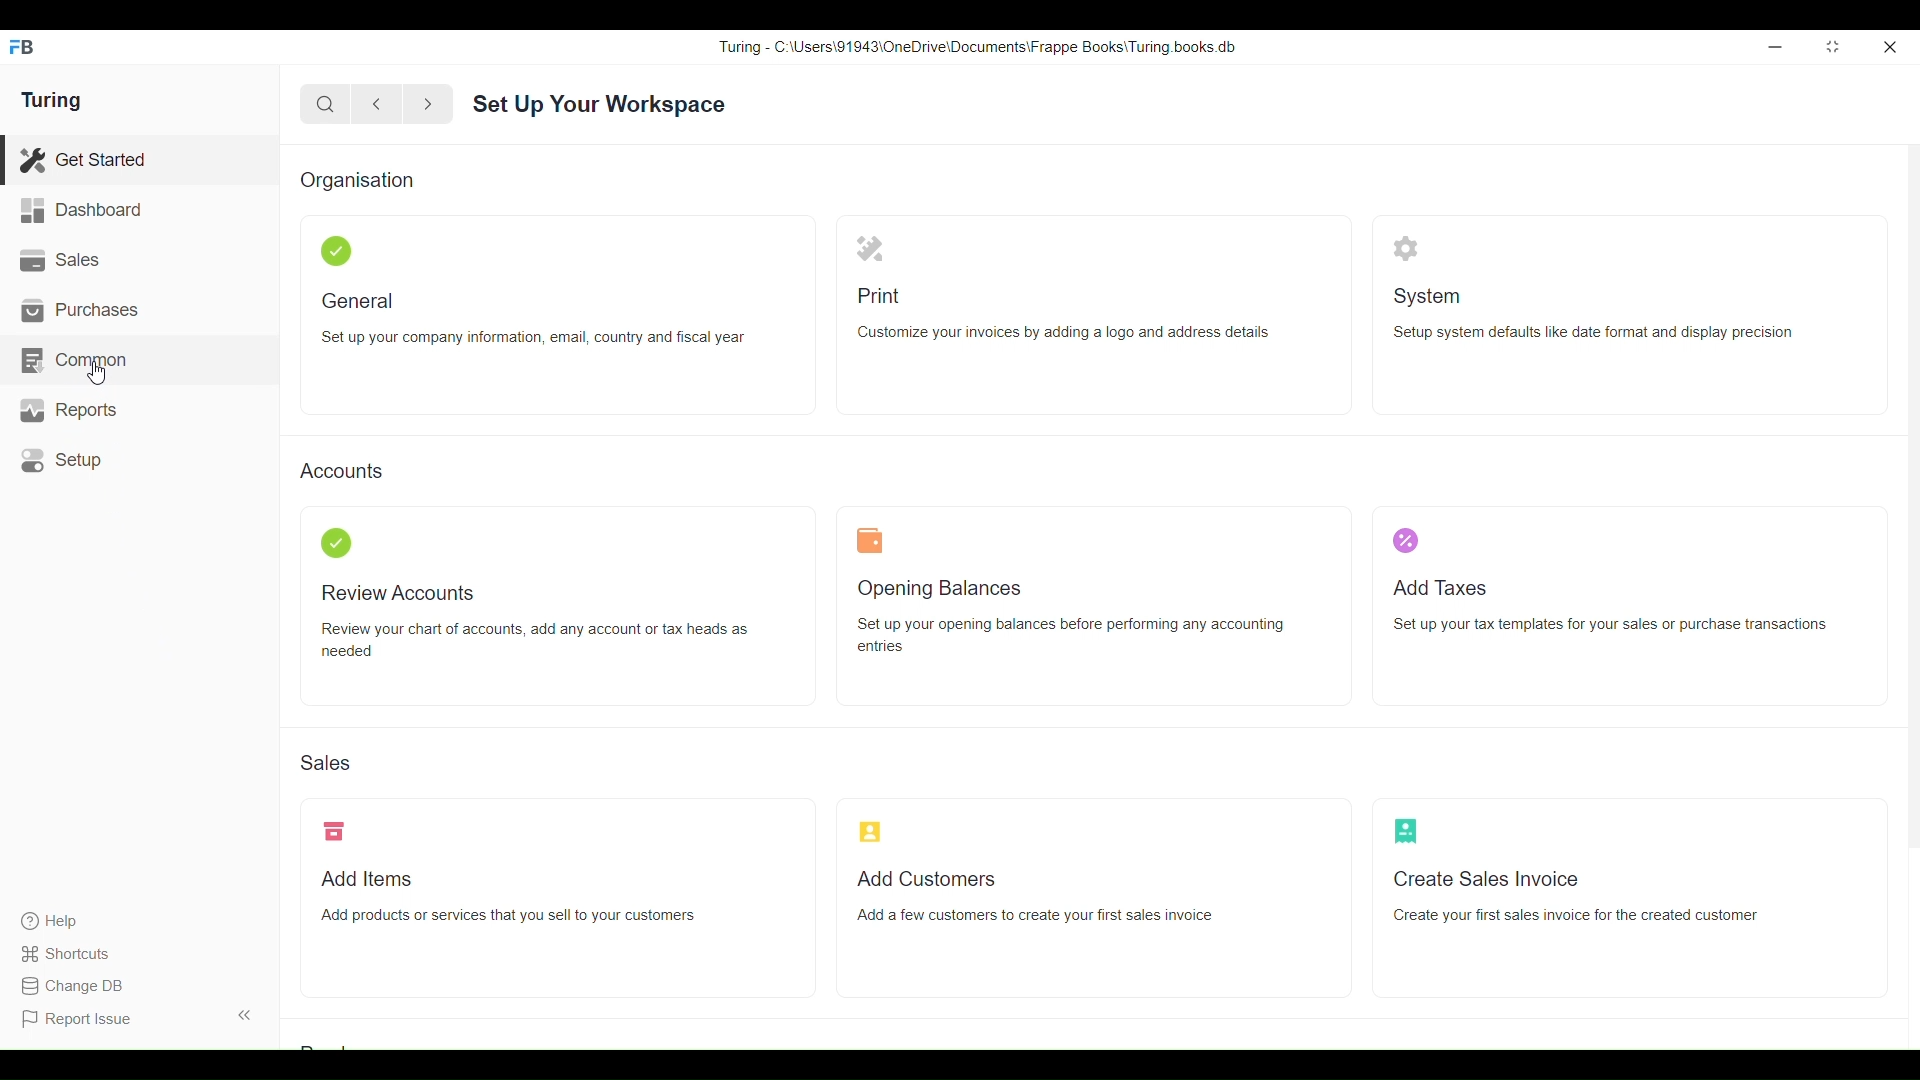 The width and height of the screenshot is (1920, 1080). Describe the element at coordinates (600, 105) in the screenshot. I see `Set Up Your Workspace` at that location.